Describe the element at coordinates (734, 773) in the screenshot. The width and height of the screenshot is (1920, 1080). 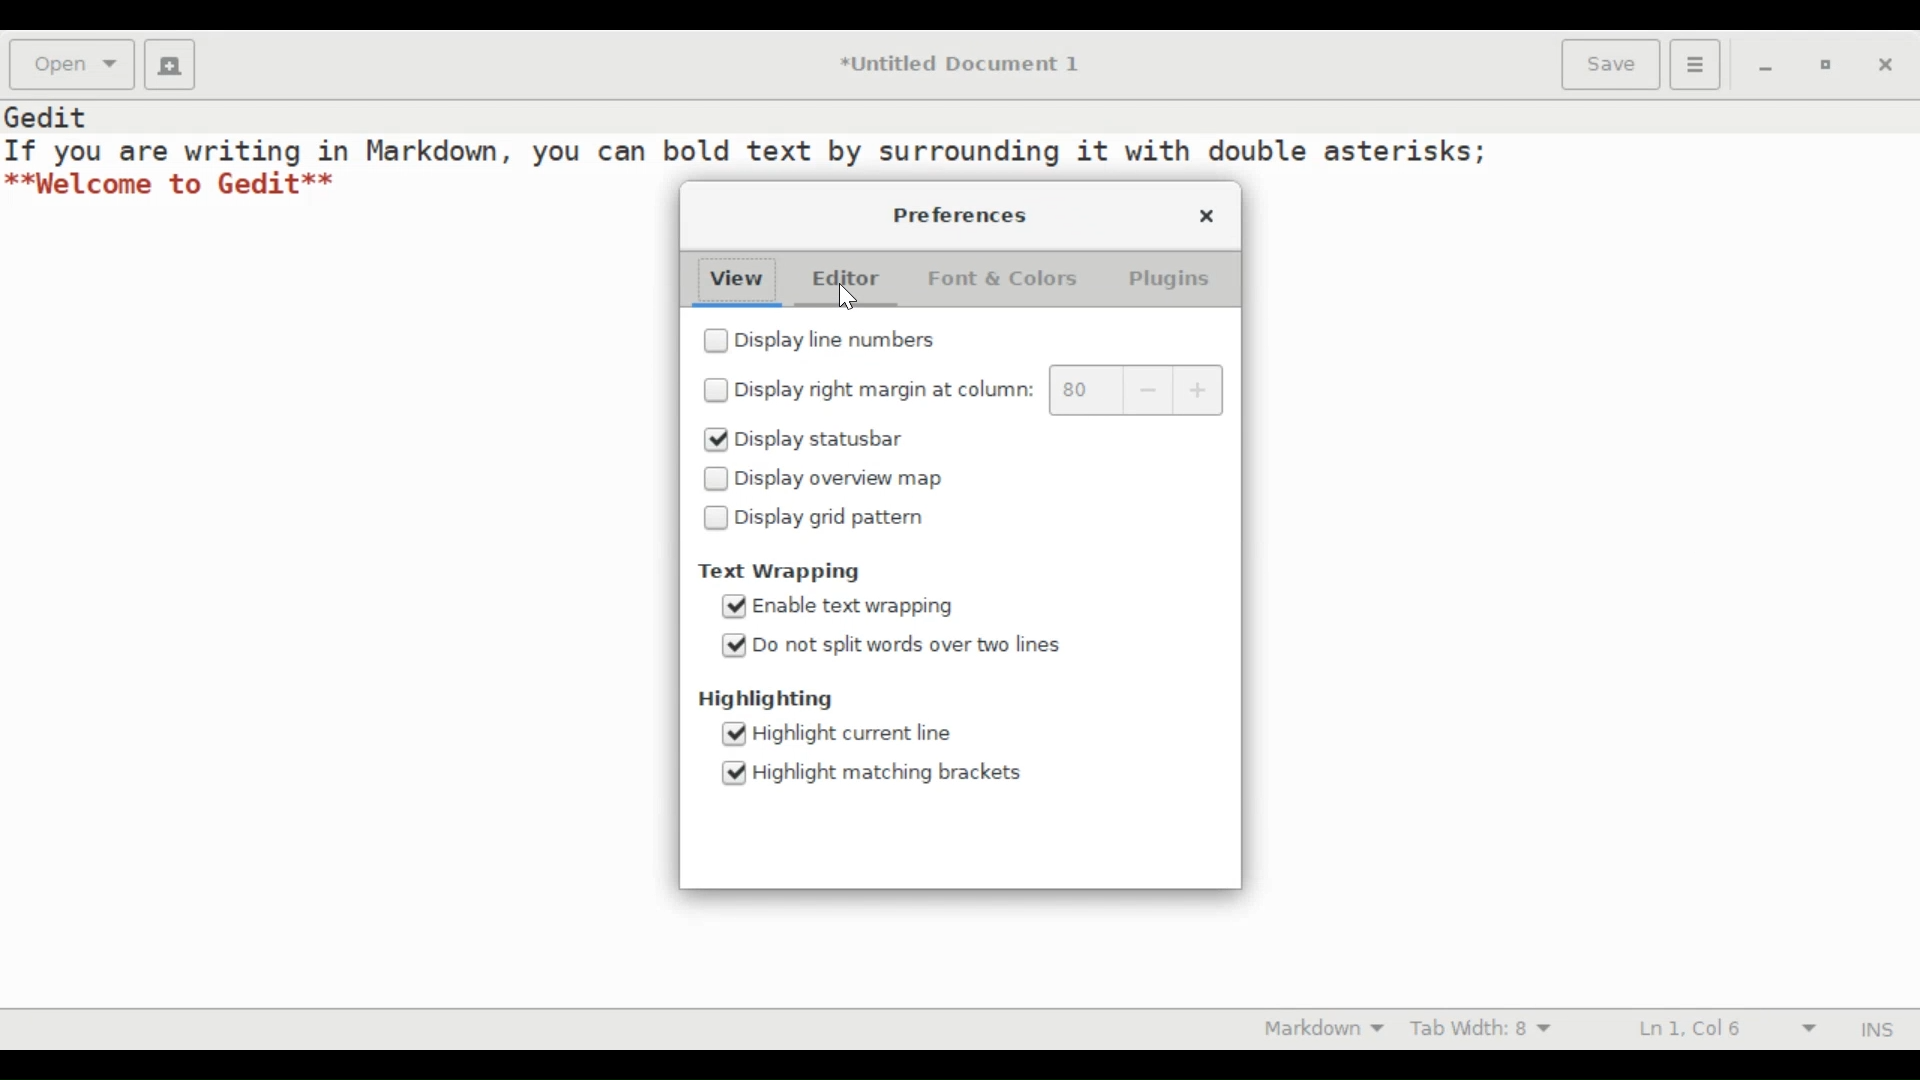
I see `Checked Checkbox` at that location.